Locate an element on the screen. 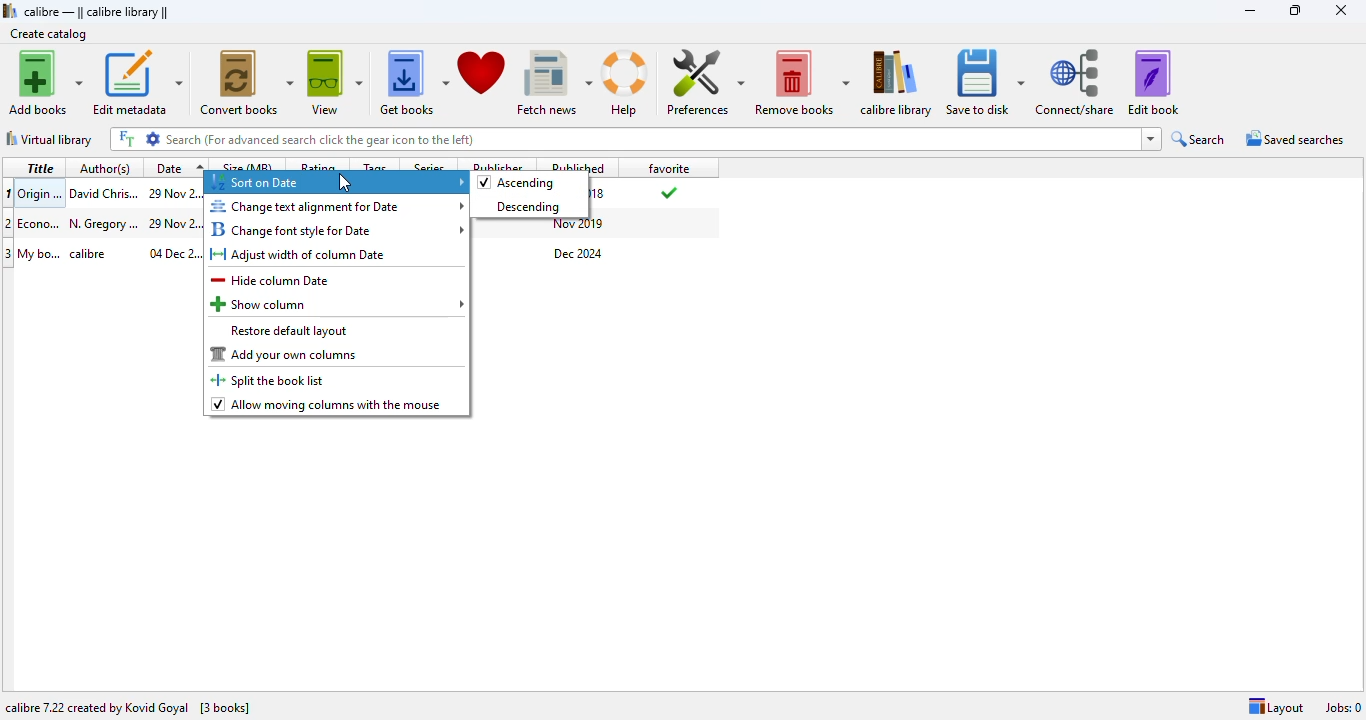 The width and height of the screenshot is (1366, 720). restore default layout is located at coordinates (289, 331).